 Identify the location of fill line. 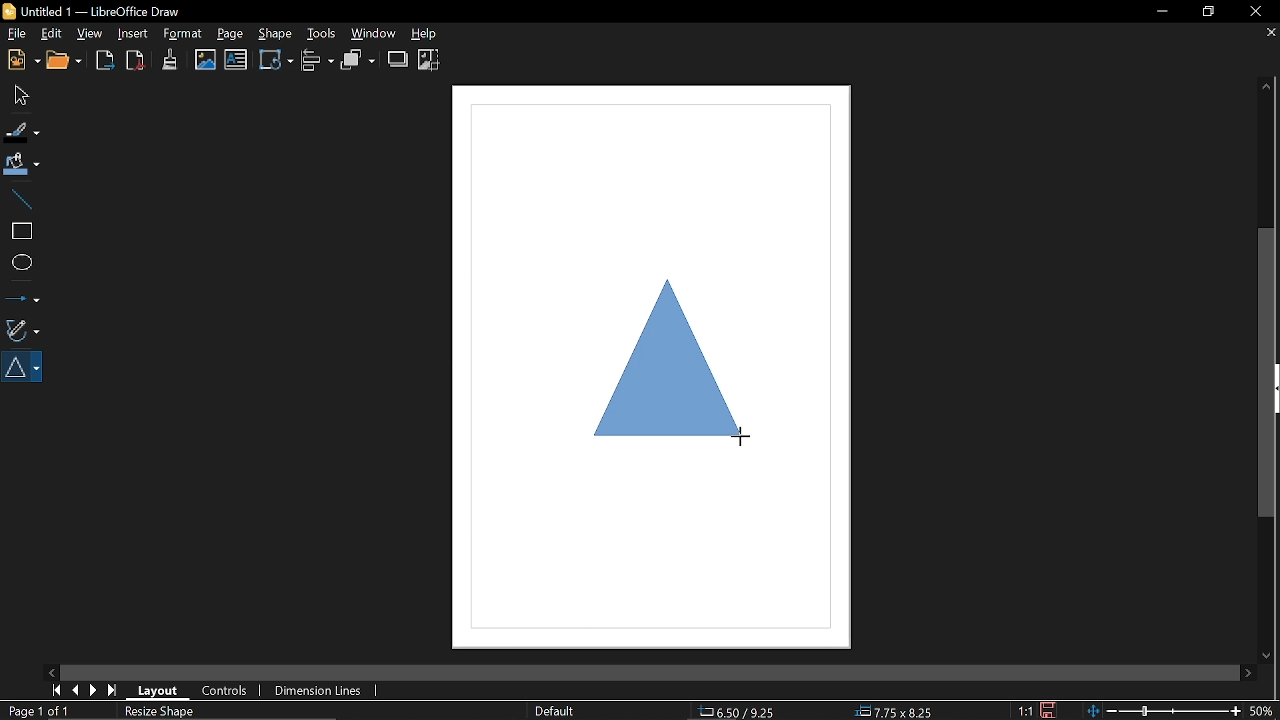
(23, 131).